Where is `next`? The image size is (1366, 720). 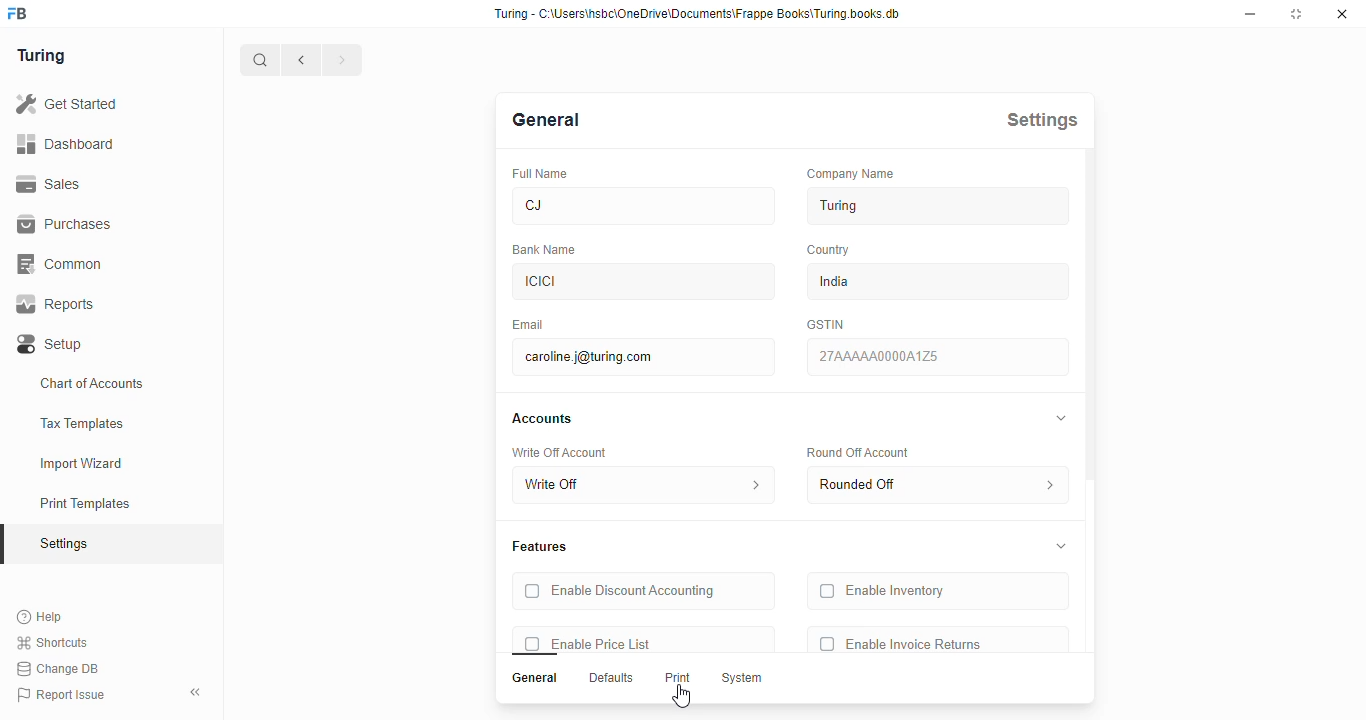 next is located at coordinates (344, 60).